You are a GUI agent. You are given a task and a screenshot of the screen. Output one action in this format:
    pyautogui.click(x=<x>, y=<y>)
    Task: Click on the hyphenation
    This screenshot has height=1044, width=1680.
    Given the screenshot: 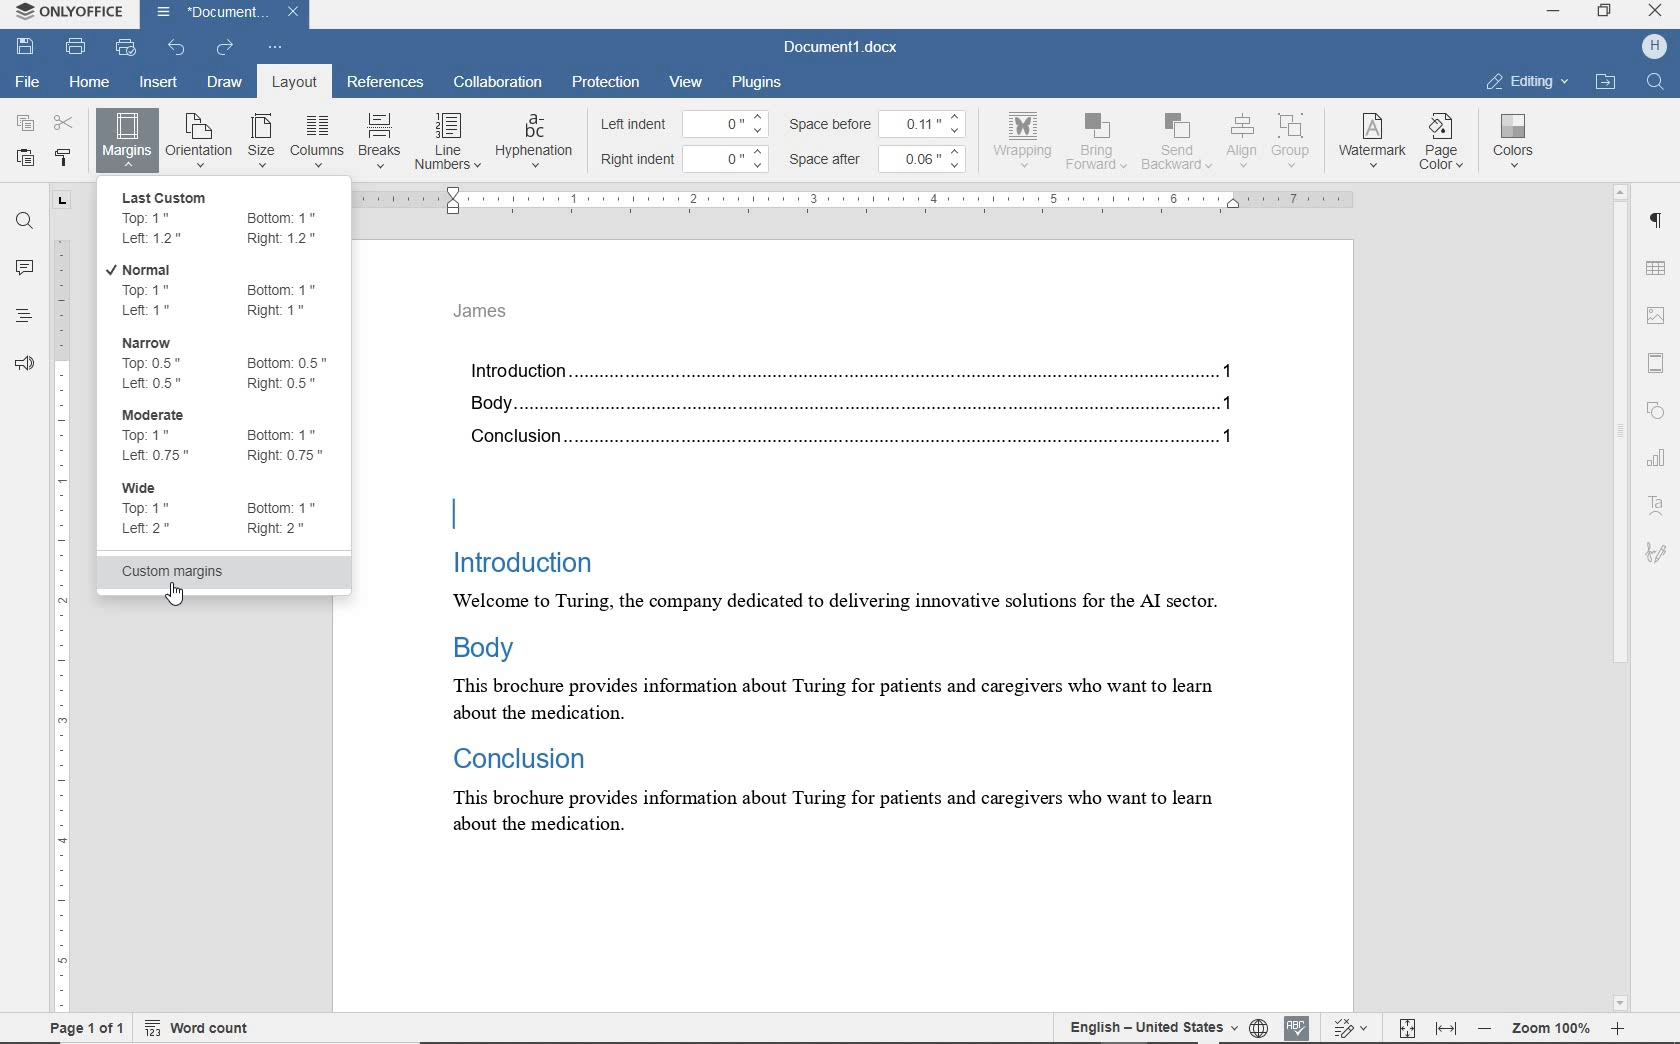 What is the action you would take?
    pyautogui.click(x=534, y=142)
    